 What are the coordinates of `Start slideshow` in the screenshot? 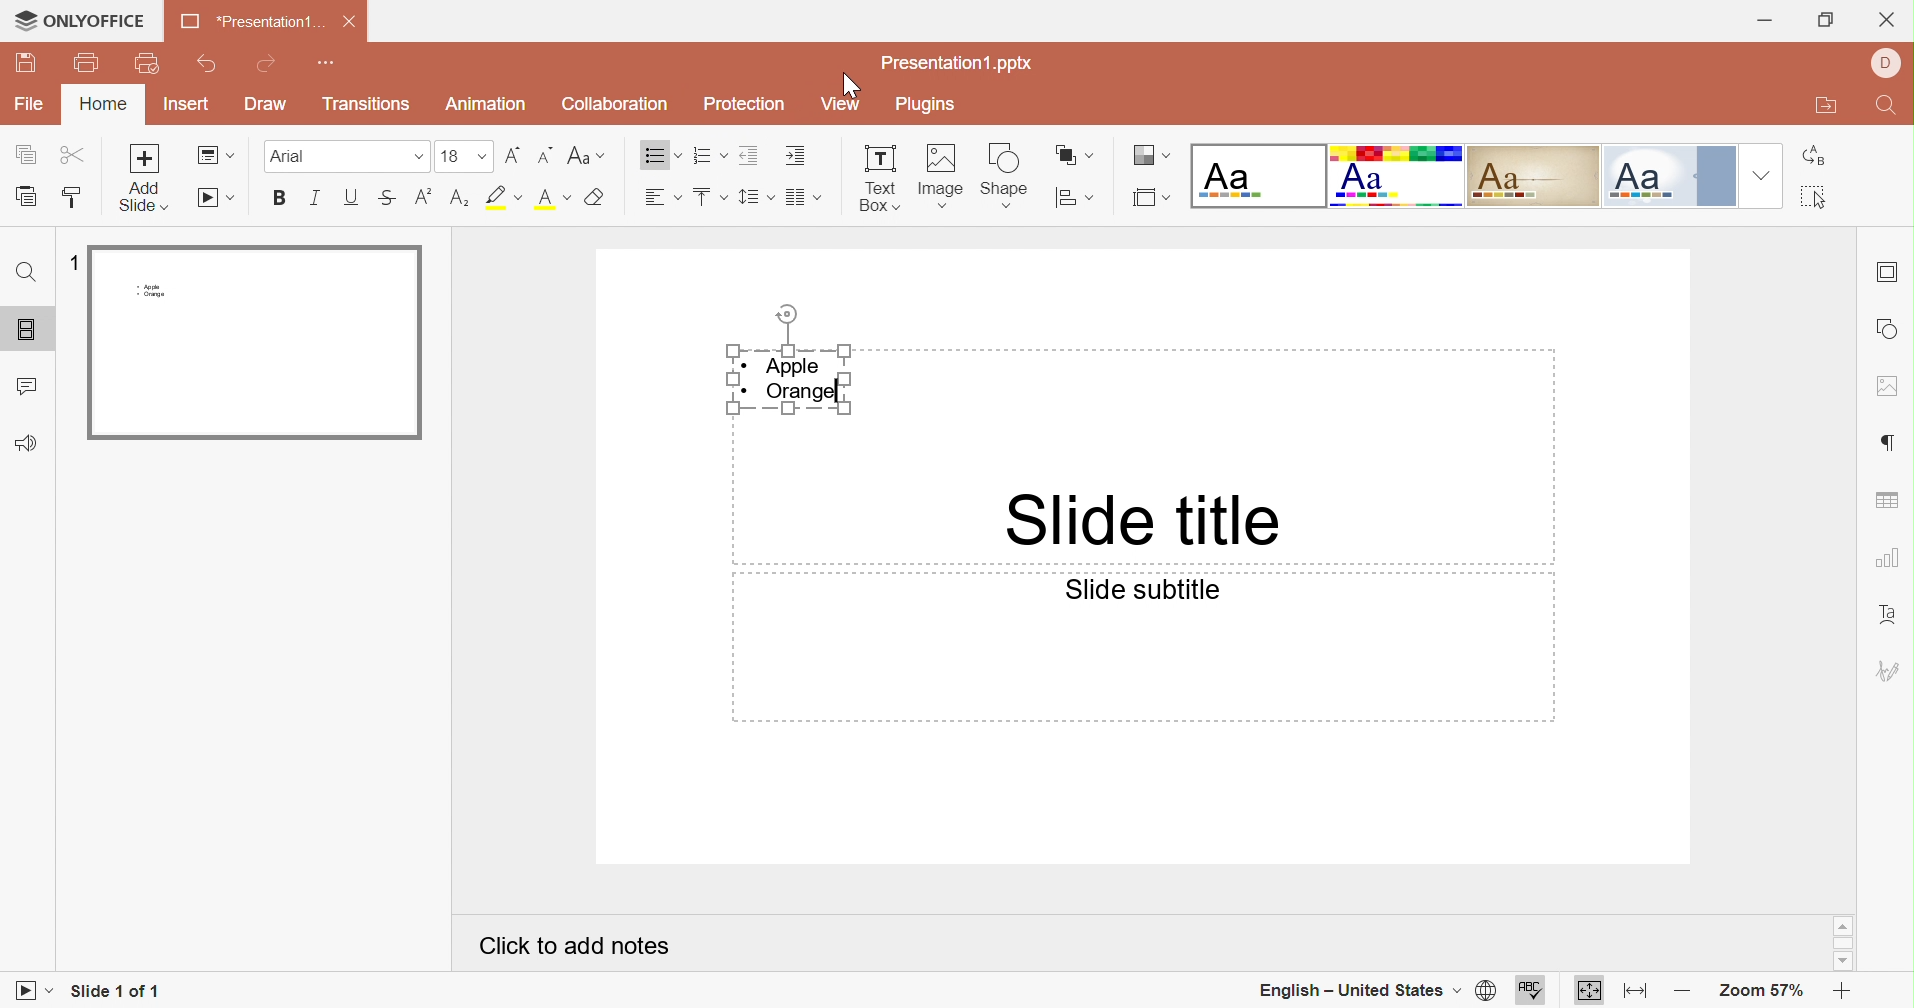 It's located at (29, 994).